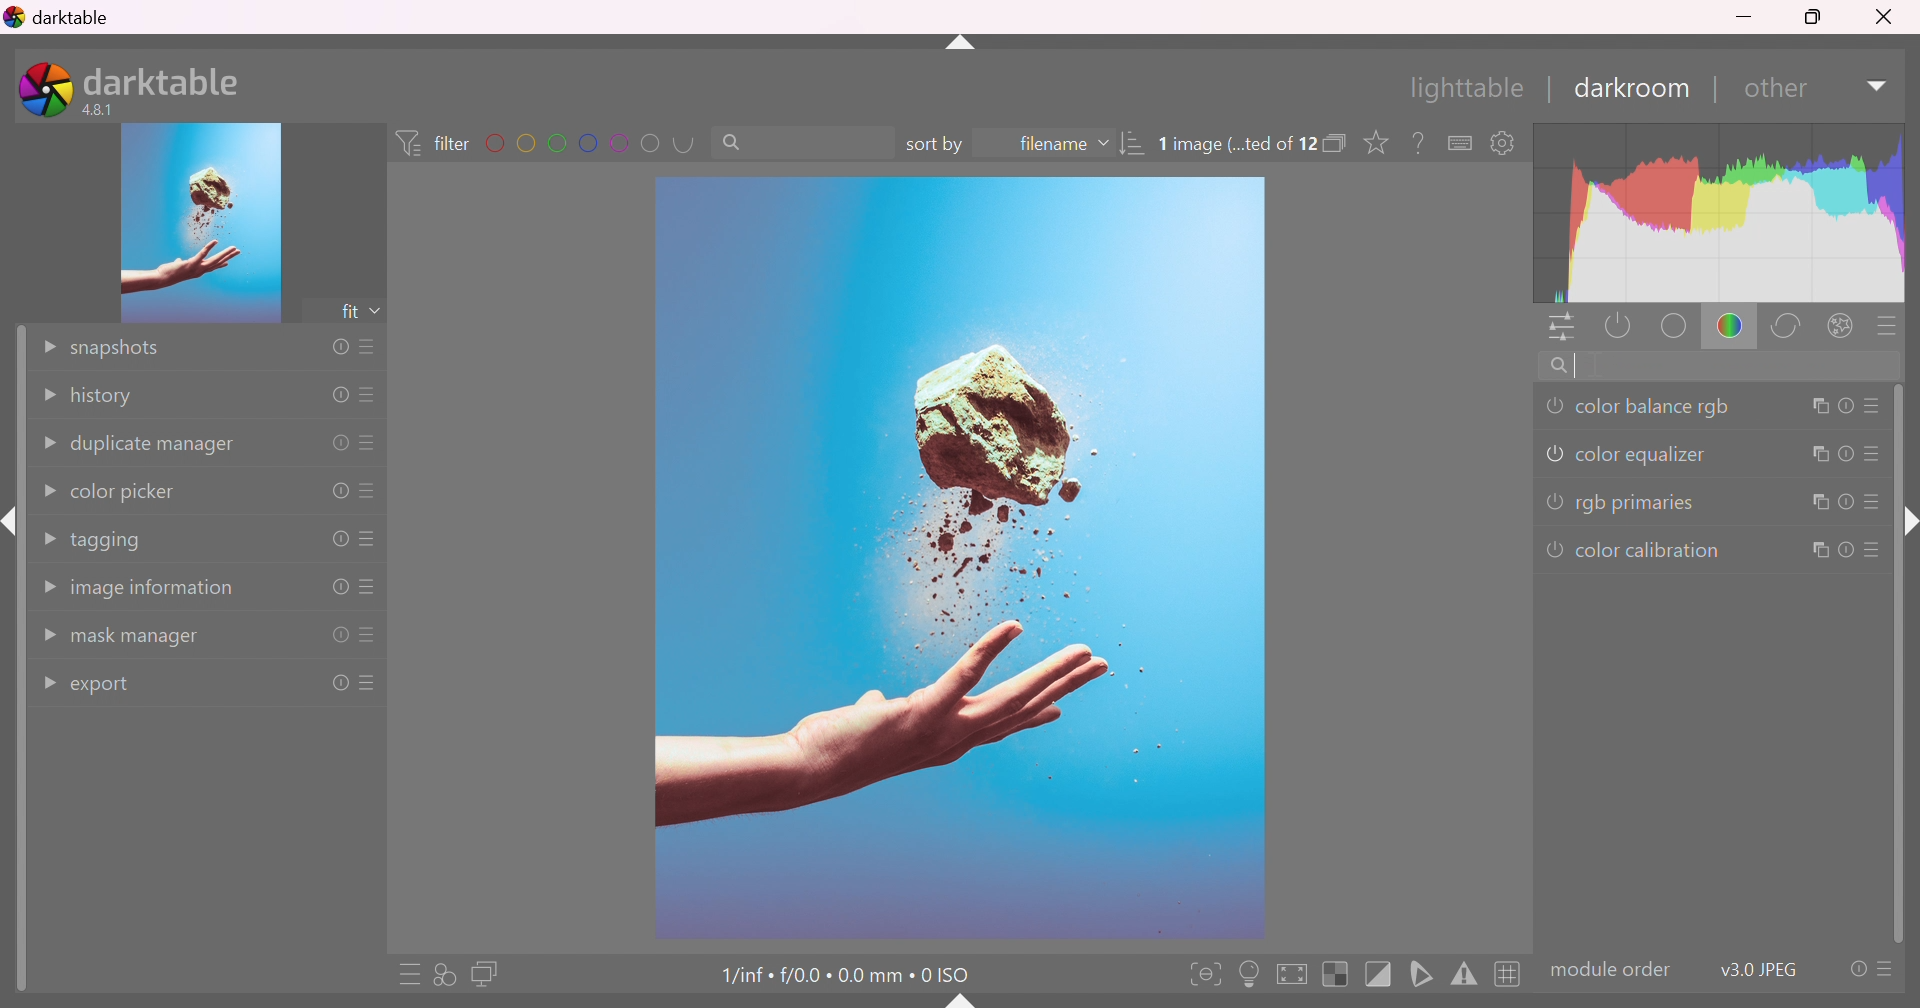 The image size is (1920, 1008). Describe the element at coordinates (1553, 403) in the screenshot. I see `'color balance rgb' is switched off` at that location.